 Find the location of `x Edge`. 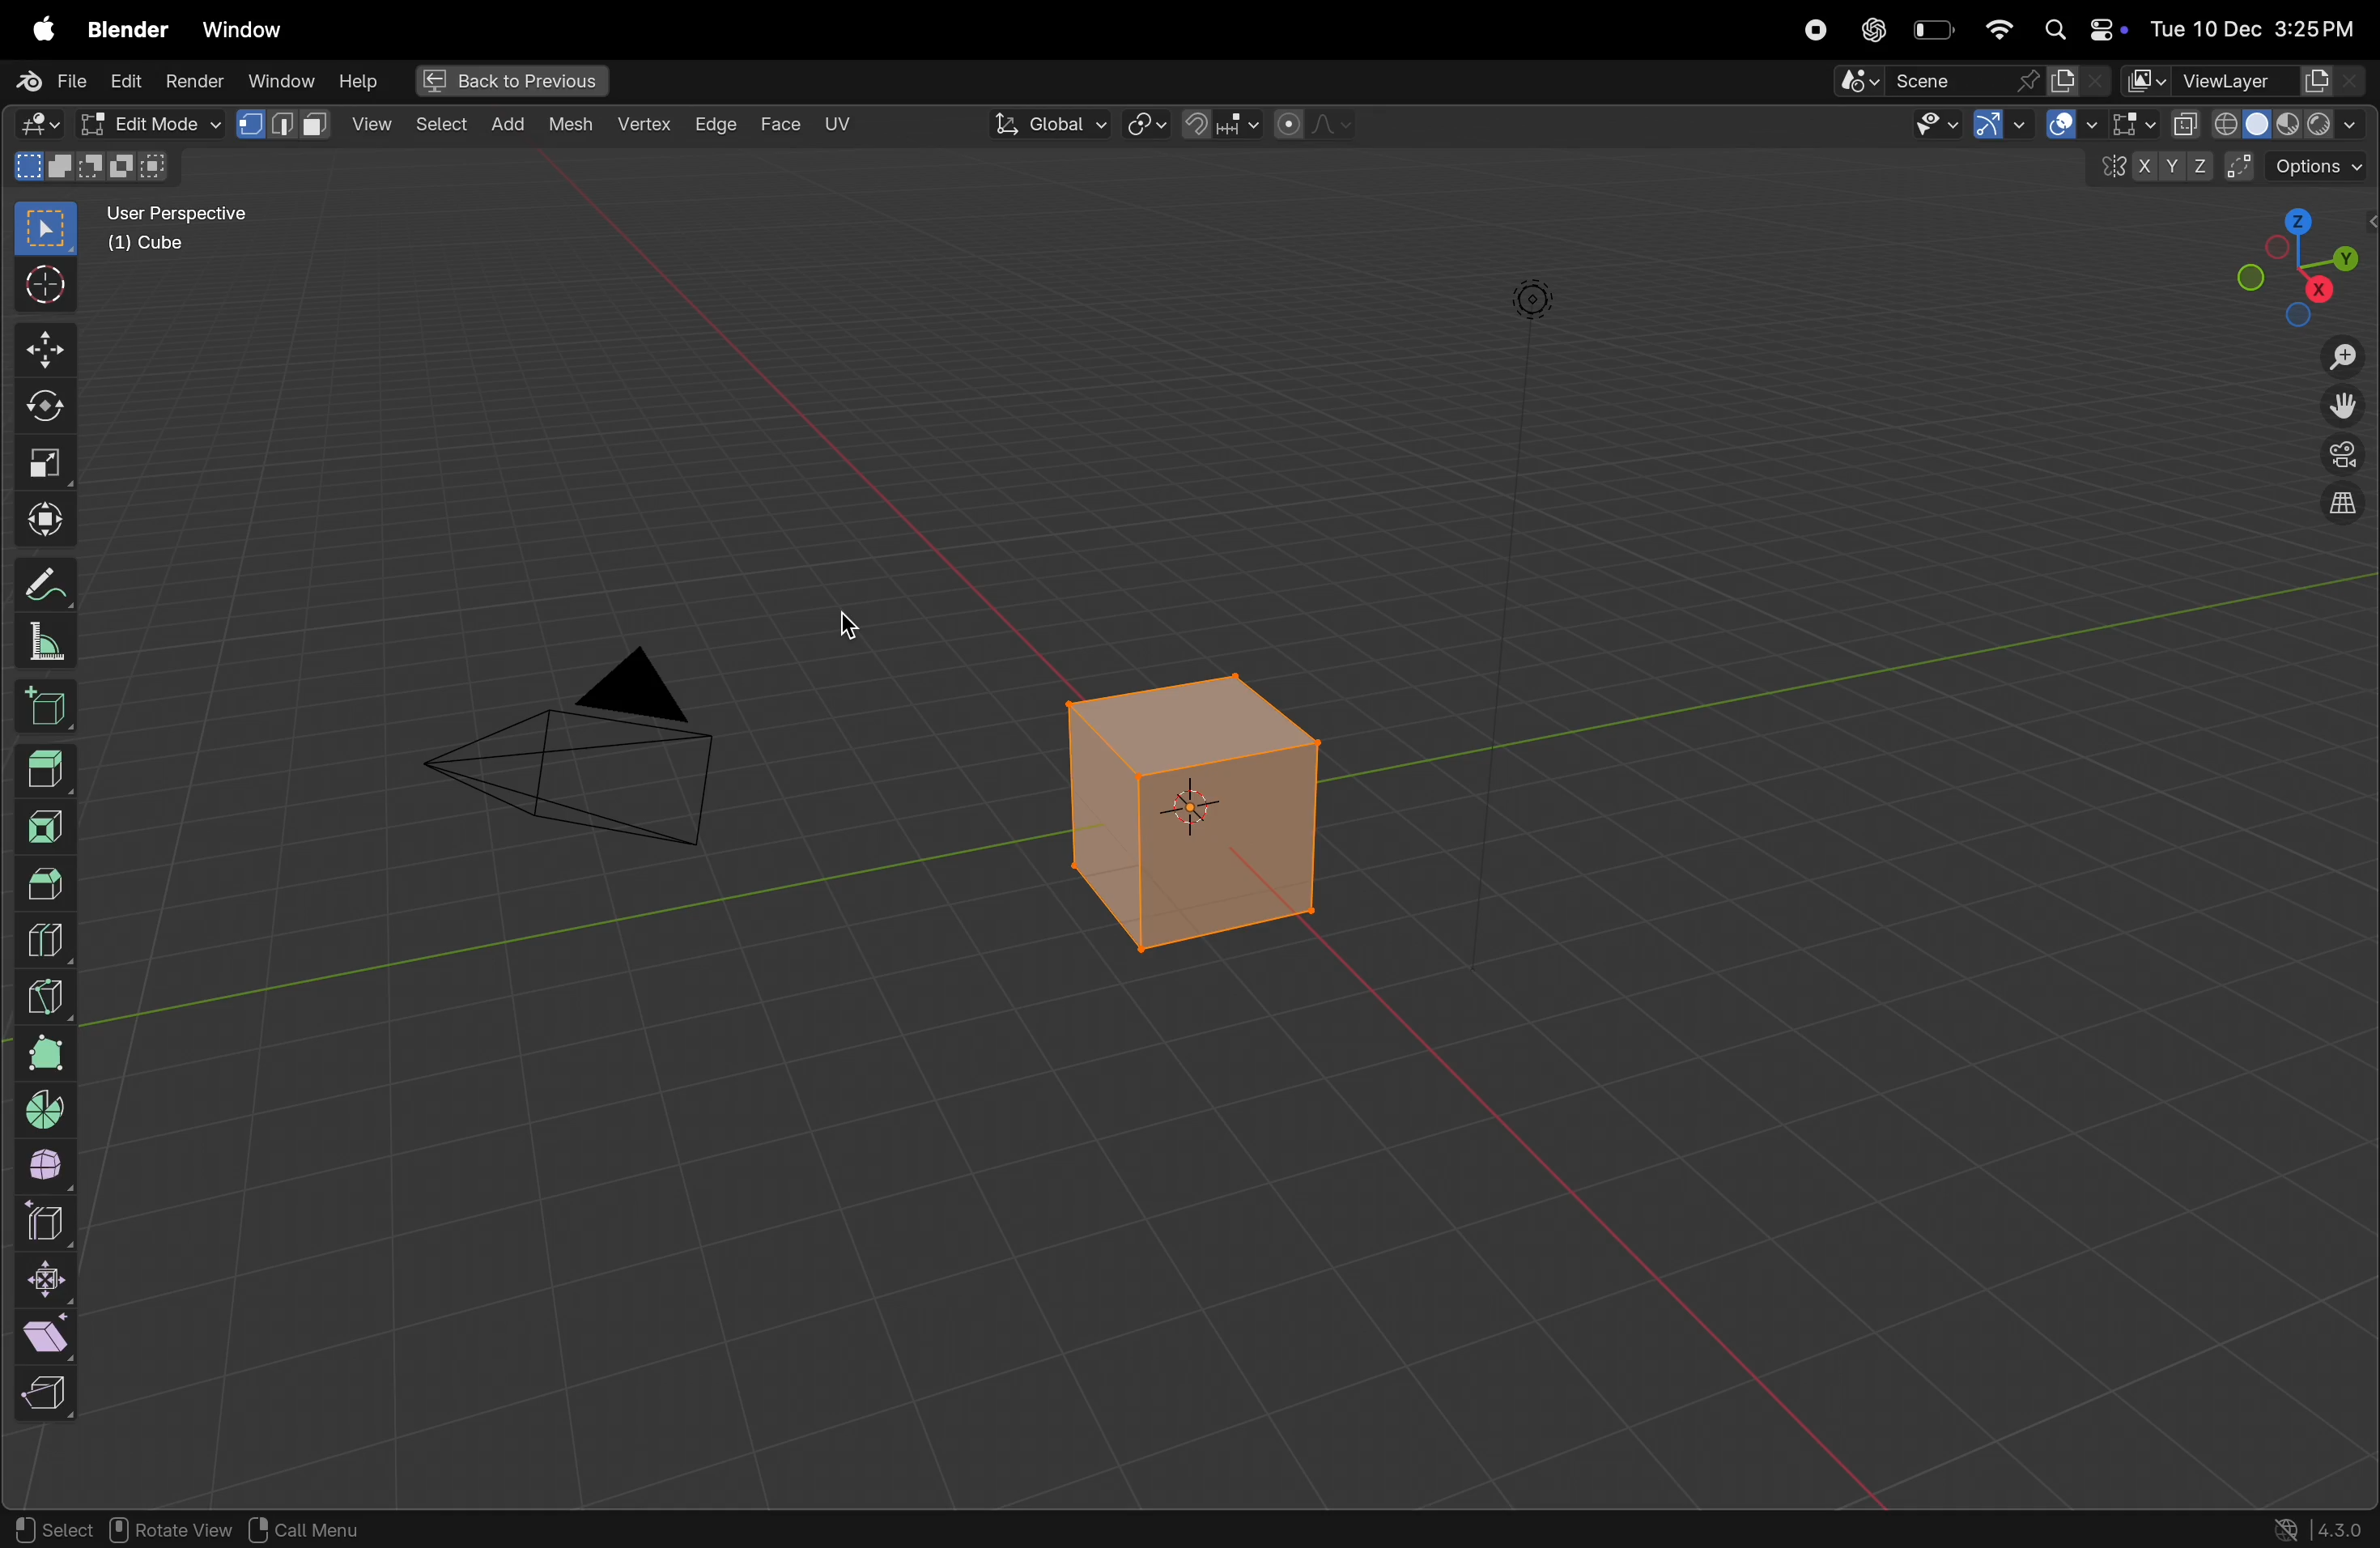

x Edge is located at coordinates (716, 122).